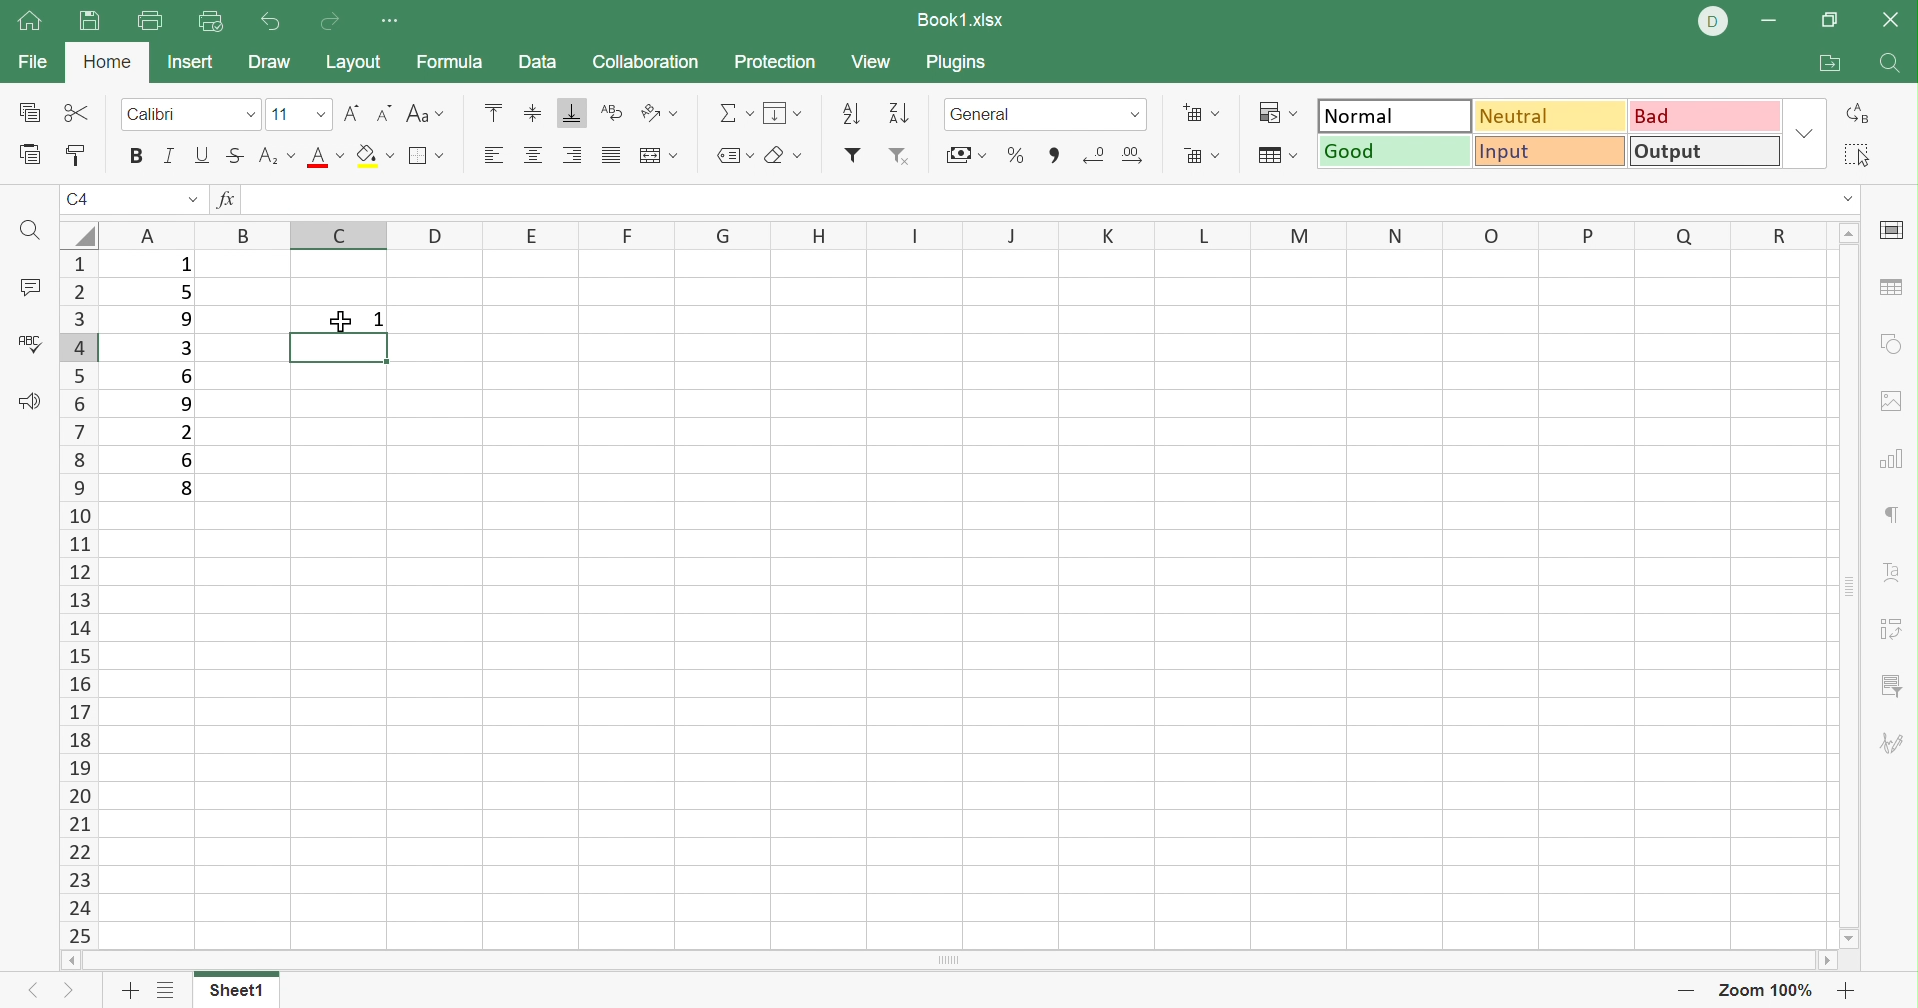 This screenshot has height=1008, width=1918. What do you see at coordinates (276, 156) in the screenshot?
I see `Superscript / subscript` at bounding box center [276, 156].